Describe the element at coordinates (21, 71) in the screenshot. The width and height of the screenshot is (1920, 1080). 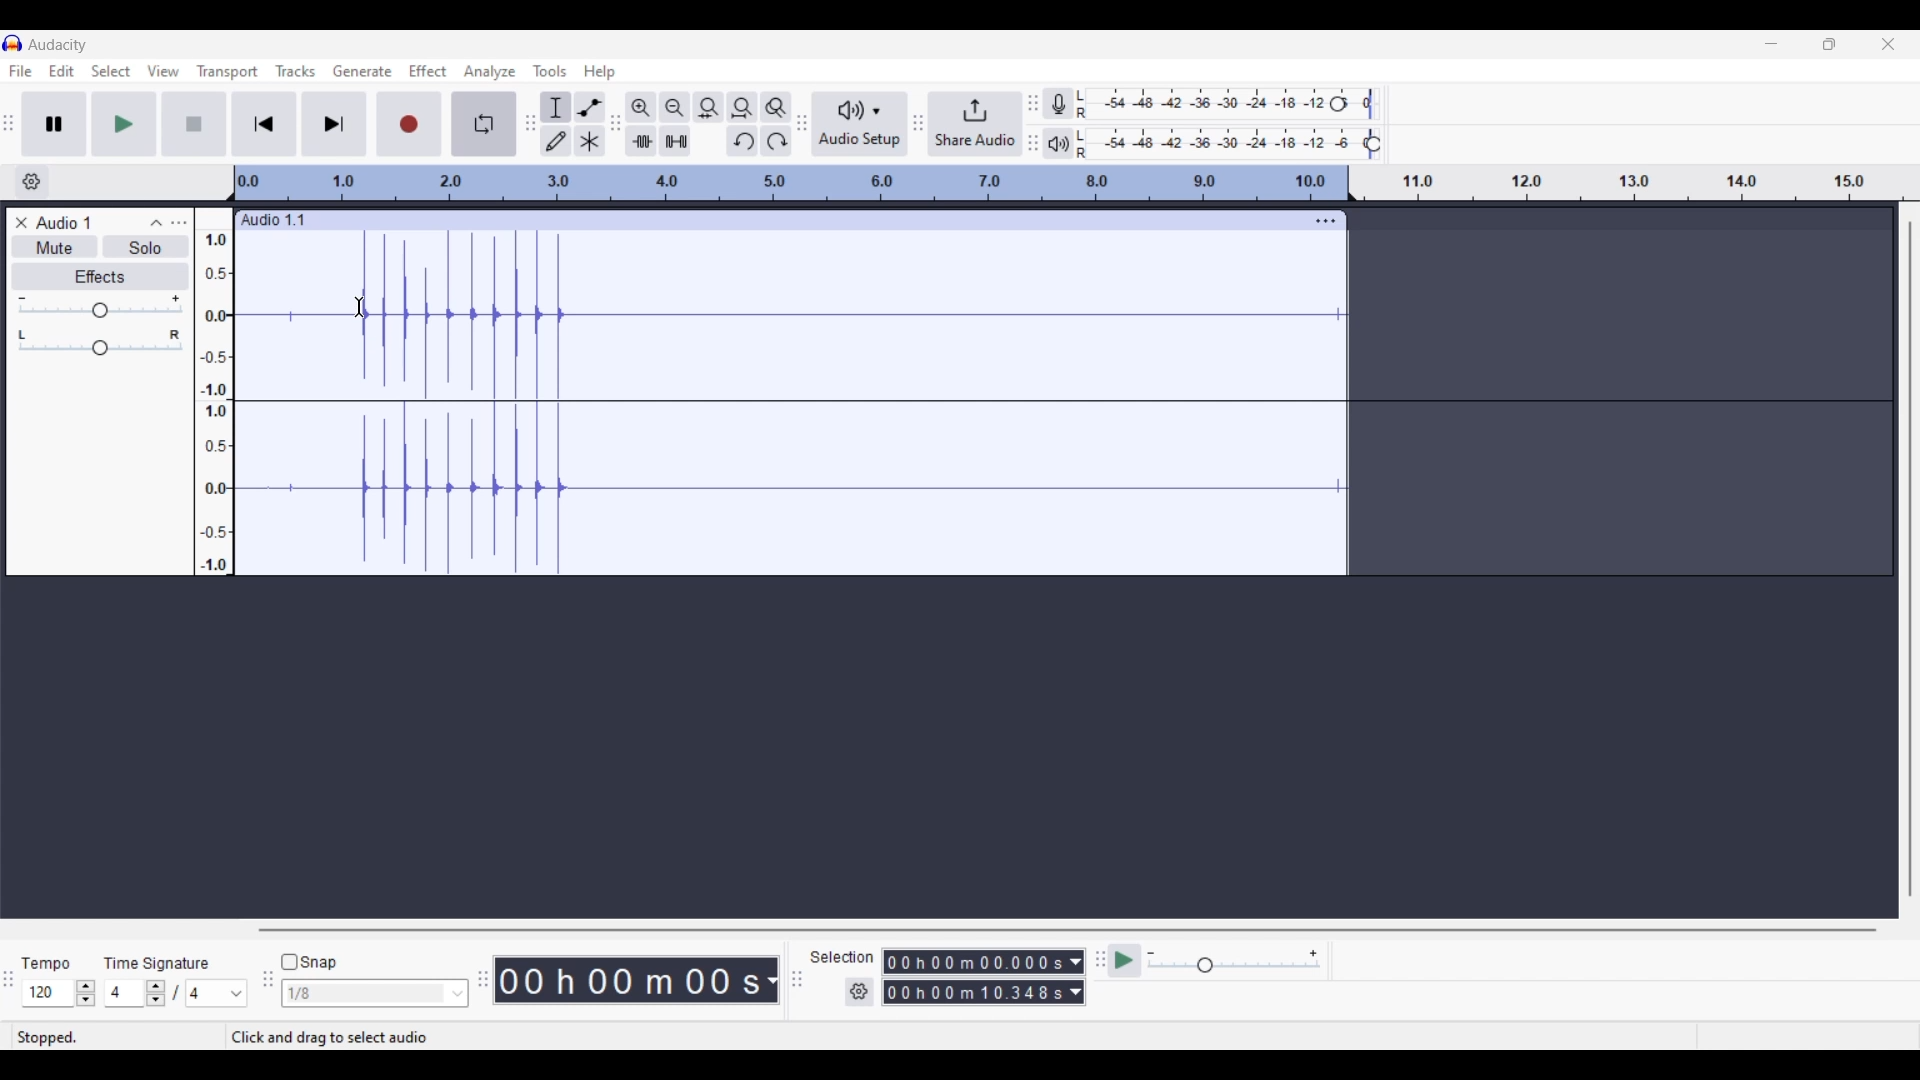
I see `File menu` at that location.